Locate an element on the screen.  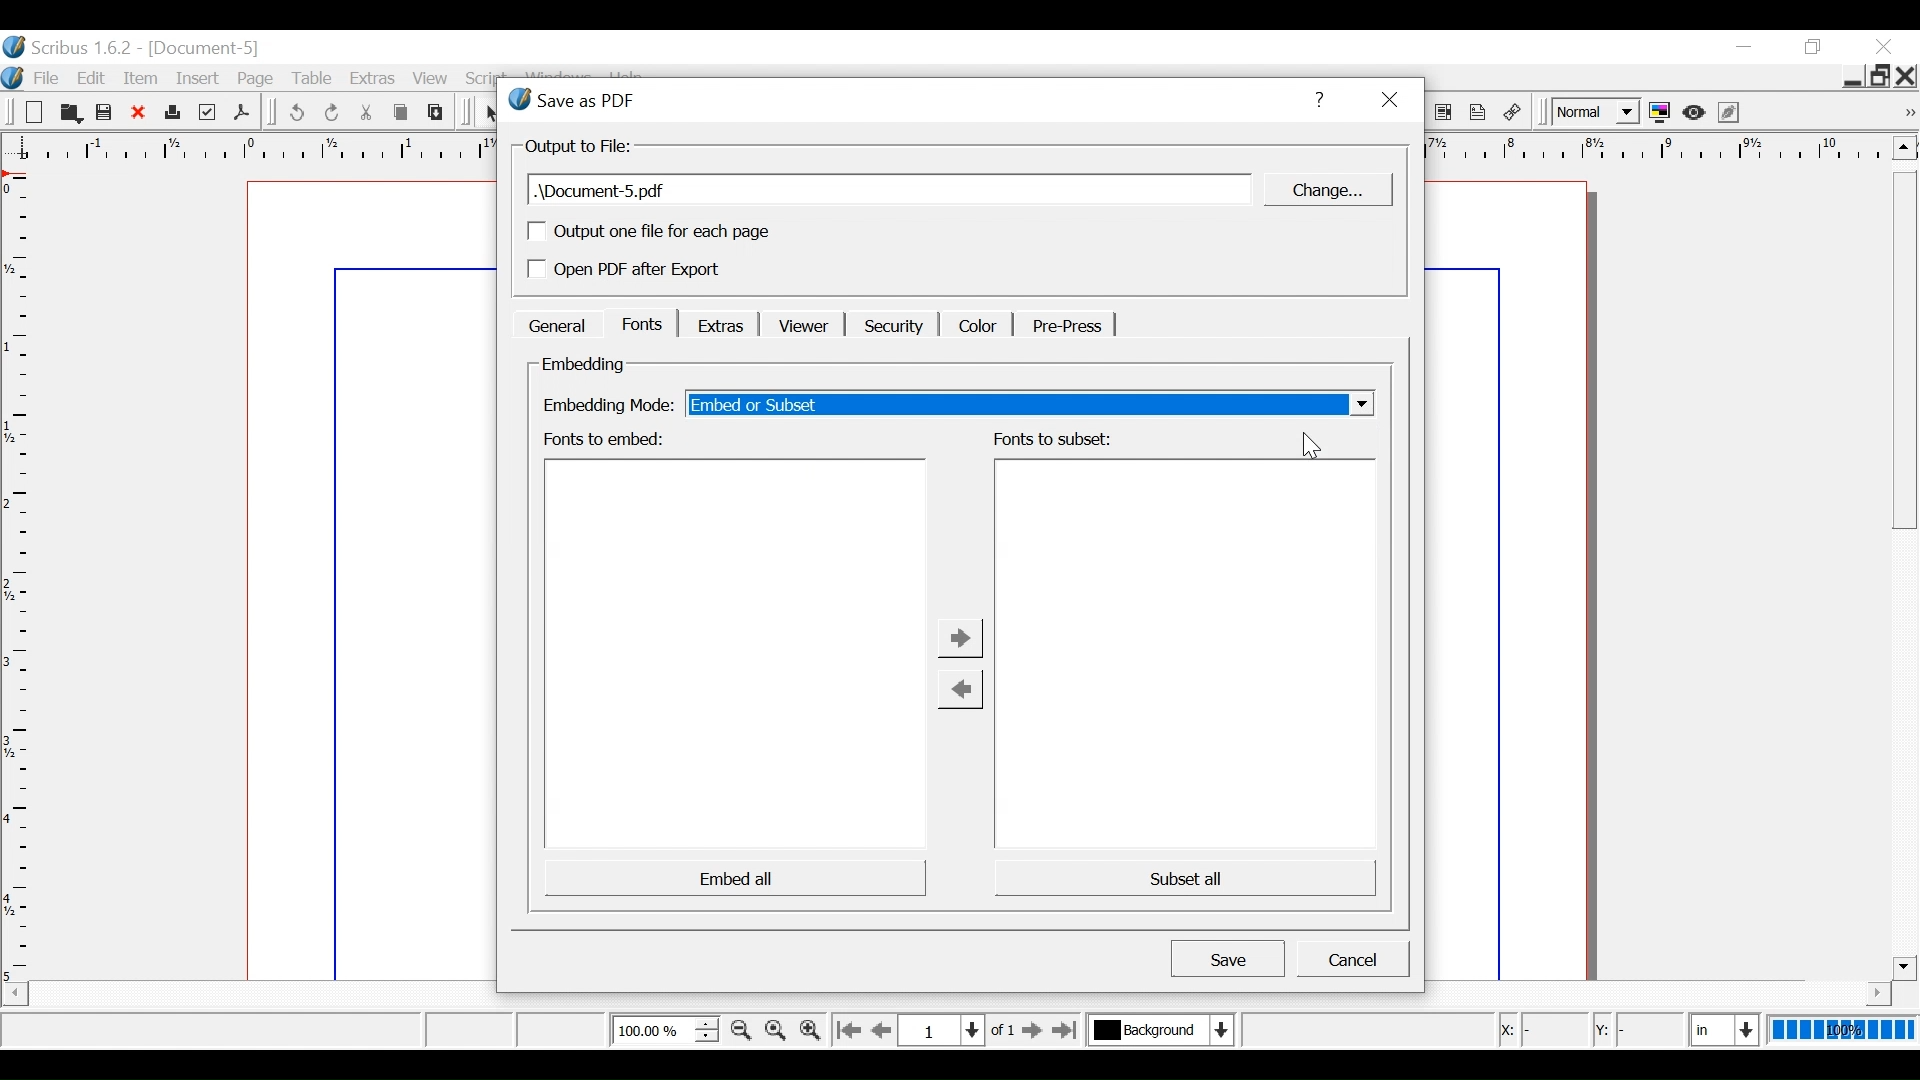
Subset all is located at coordinates (1181, 877).